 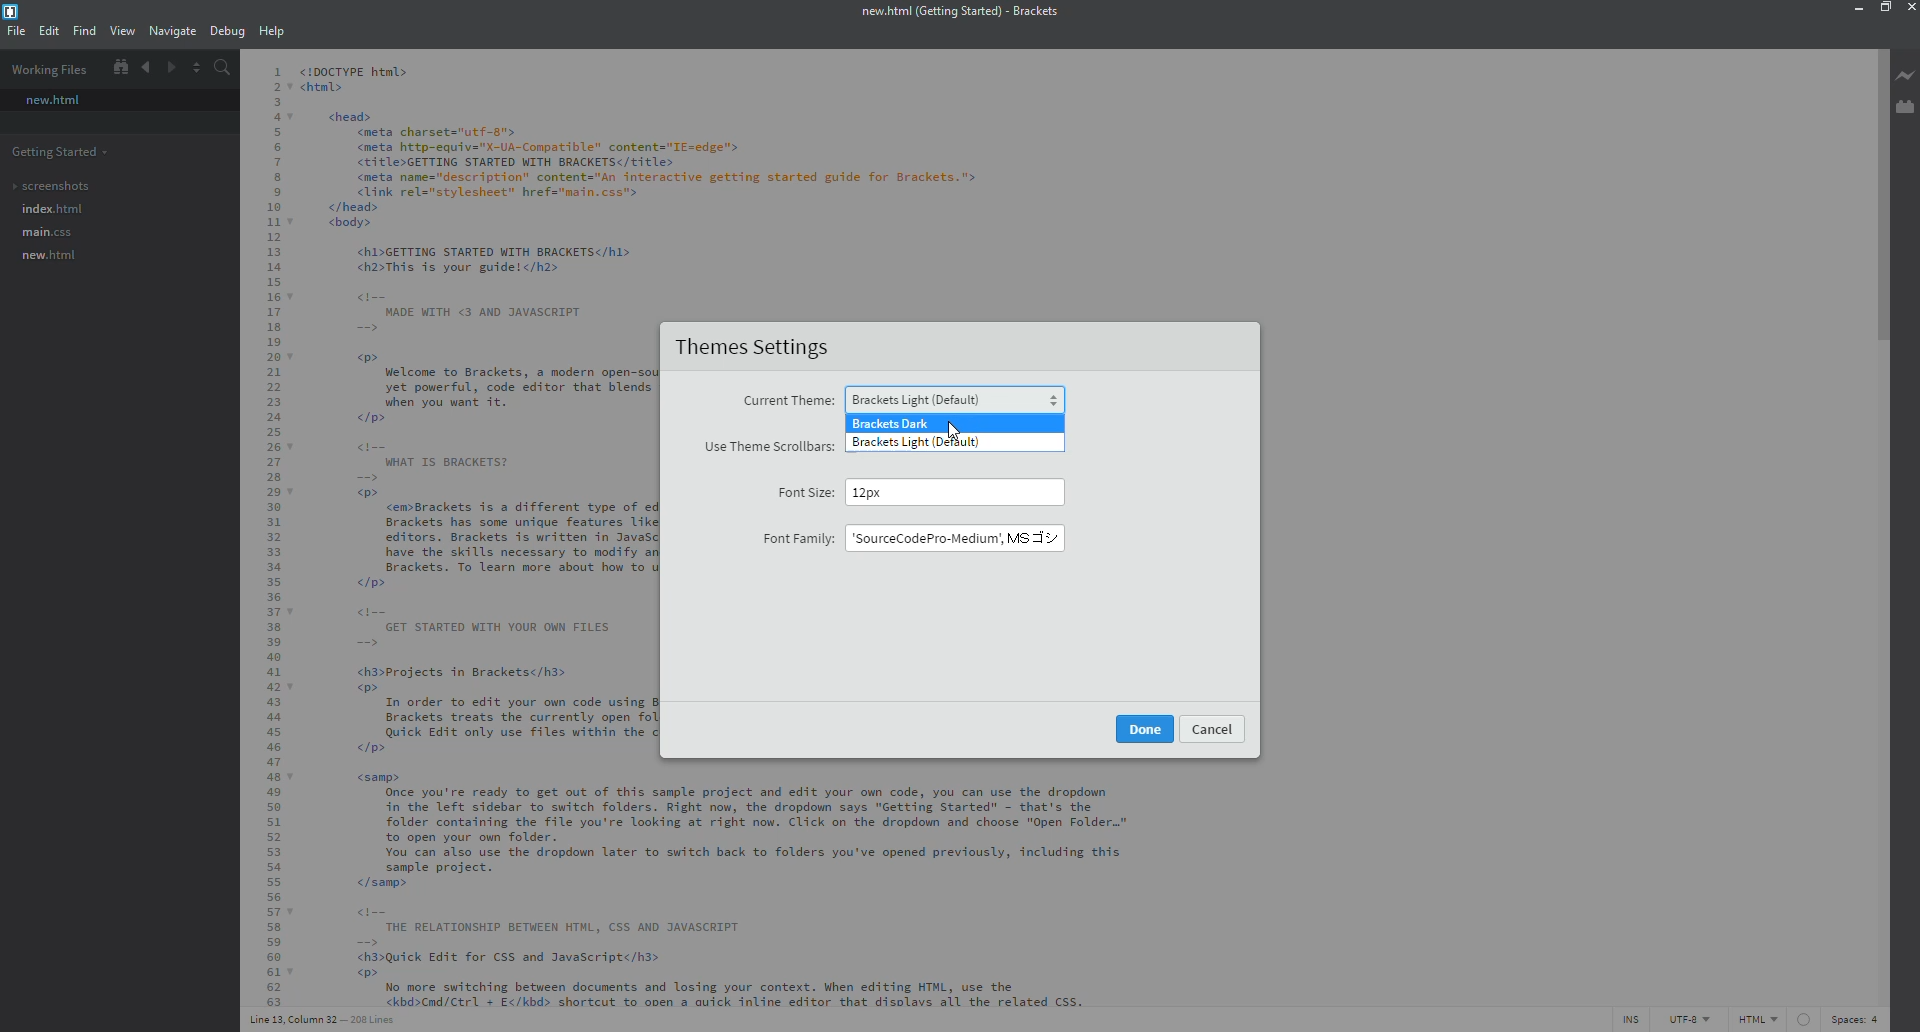 What do you see at coordinates (225, 32) in the screenshot?
I see `debug` at bounding box center [225, 32].